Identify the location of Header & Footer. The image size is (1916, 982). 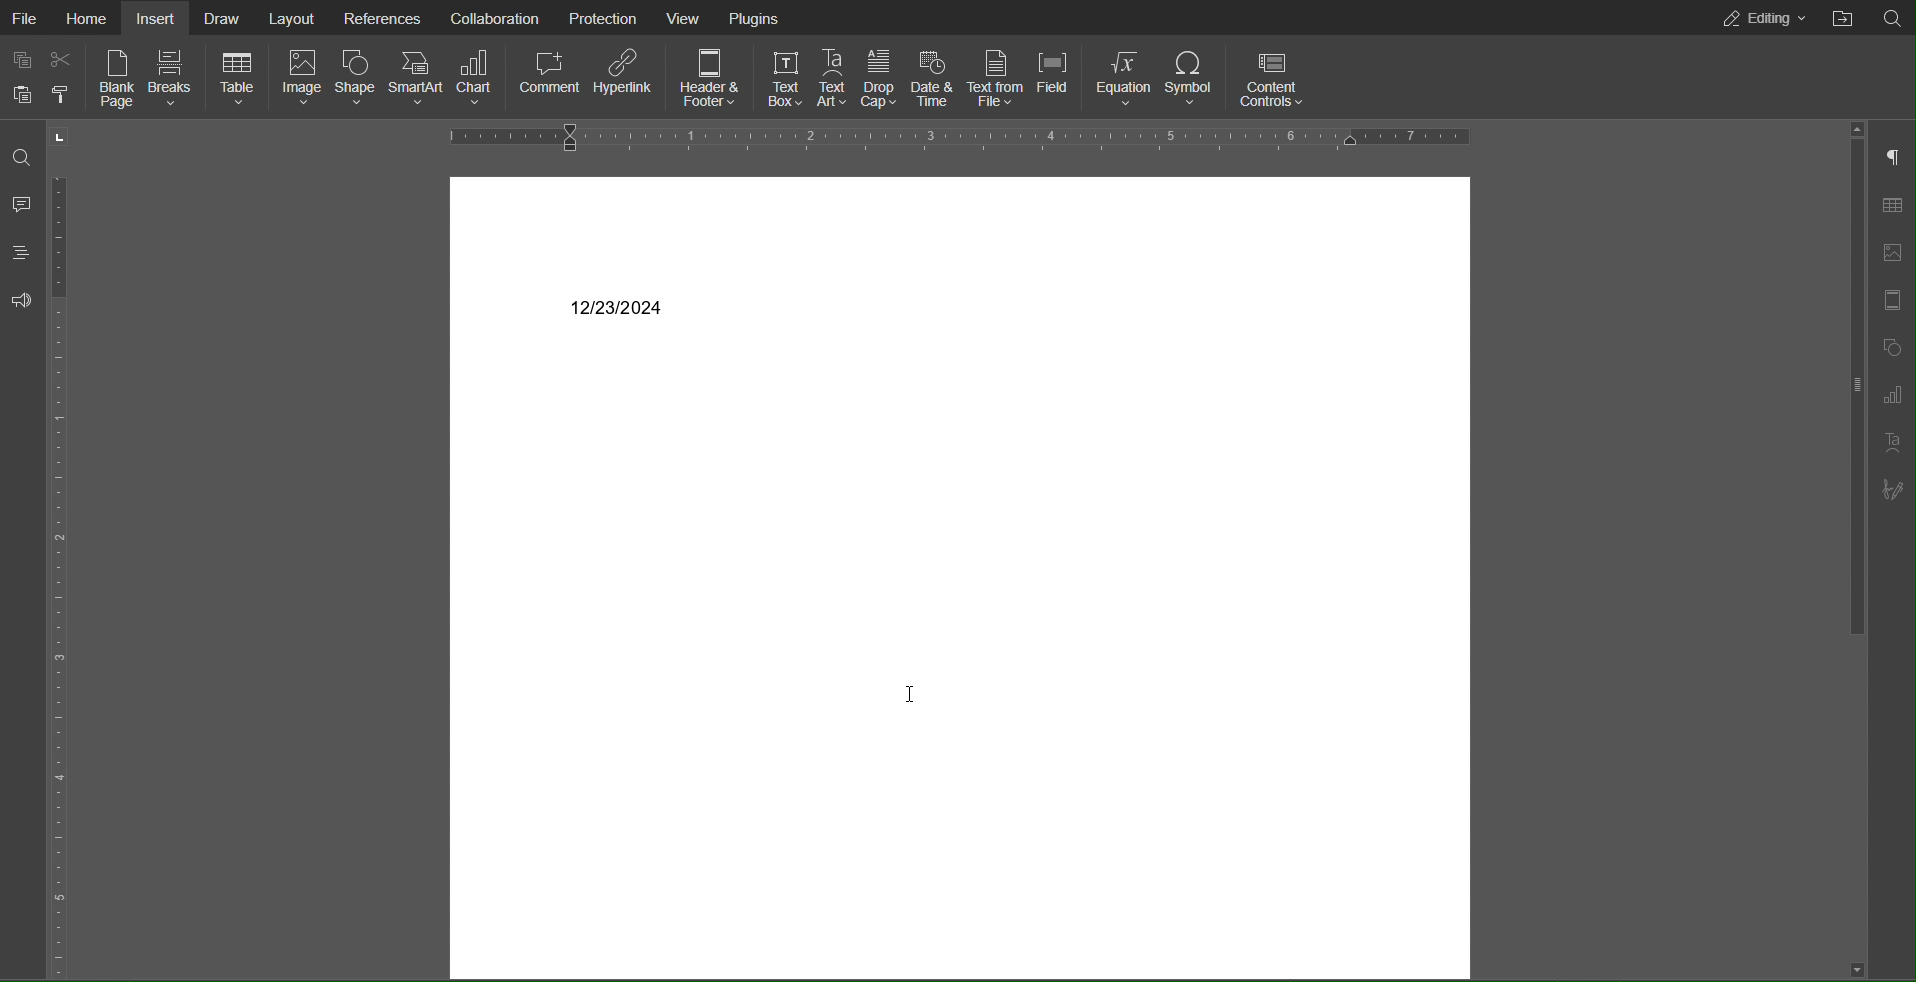
(1897, 302).